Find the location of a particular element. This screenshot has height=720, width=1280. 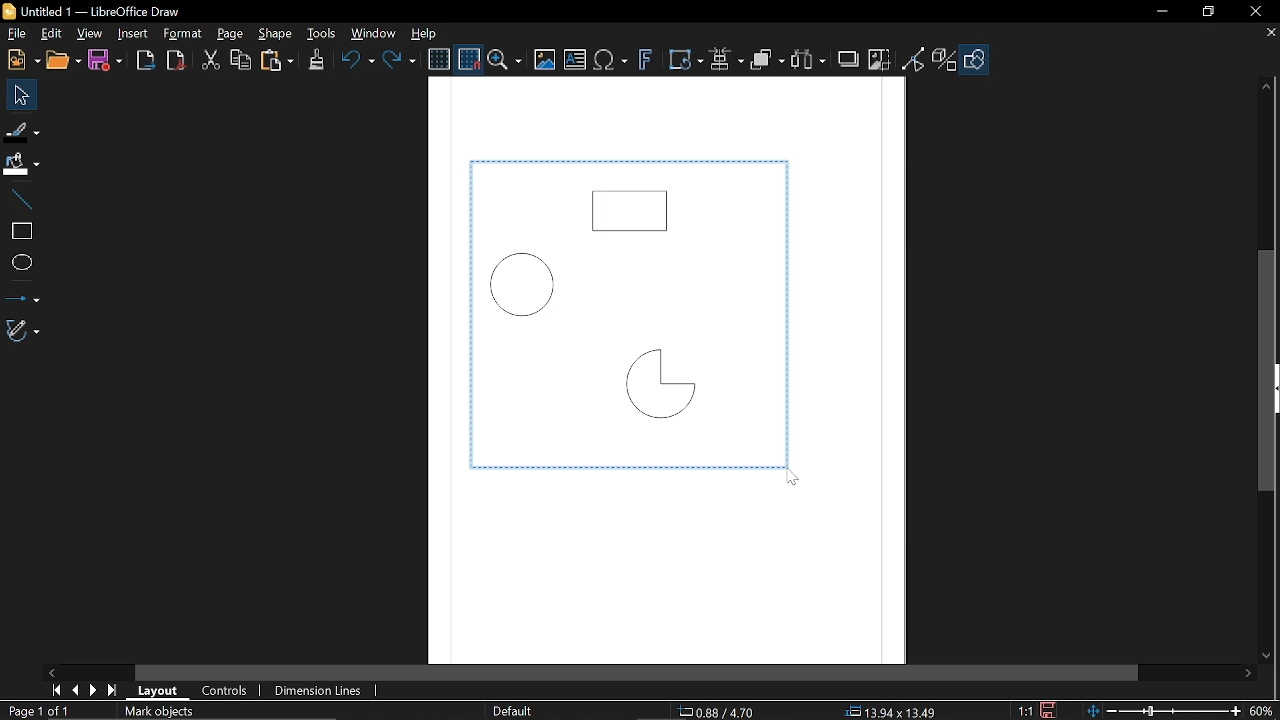

Insert is located at coordinates (131, 35).